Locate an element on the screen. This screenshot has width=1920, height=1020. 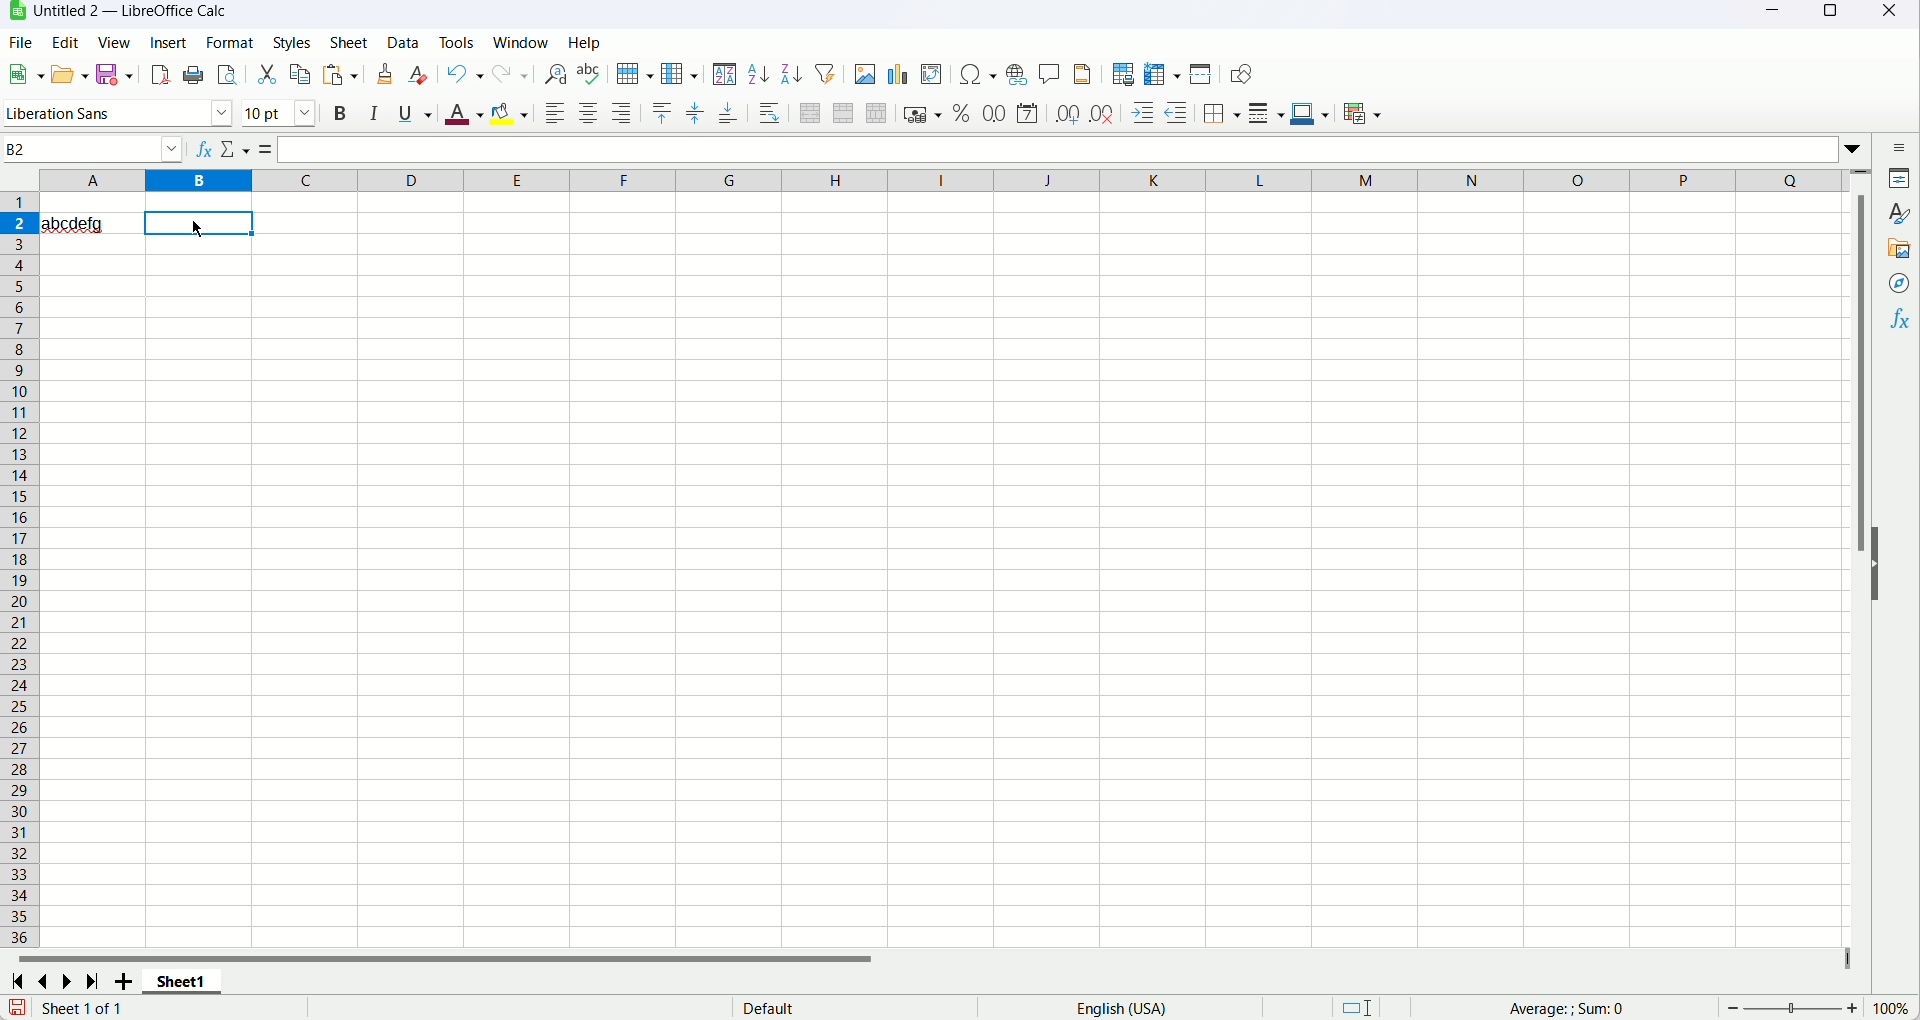
underline is located at coordinates (414, 117).